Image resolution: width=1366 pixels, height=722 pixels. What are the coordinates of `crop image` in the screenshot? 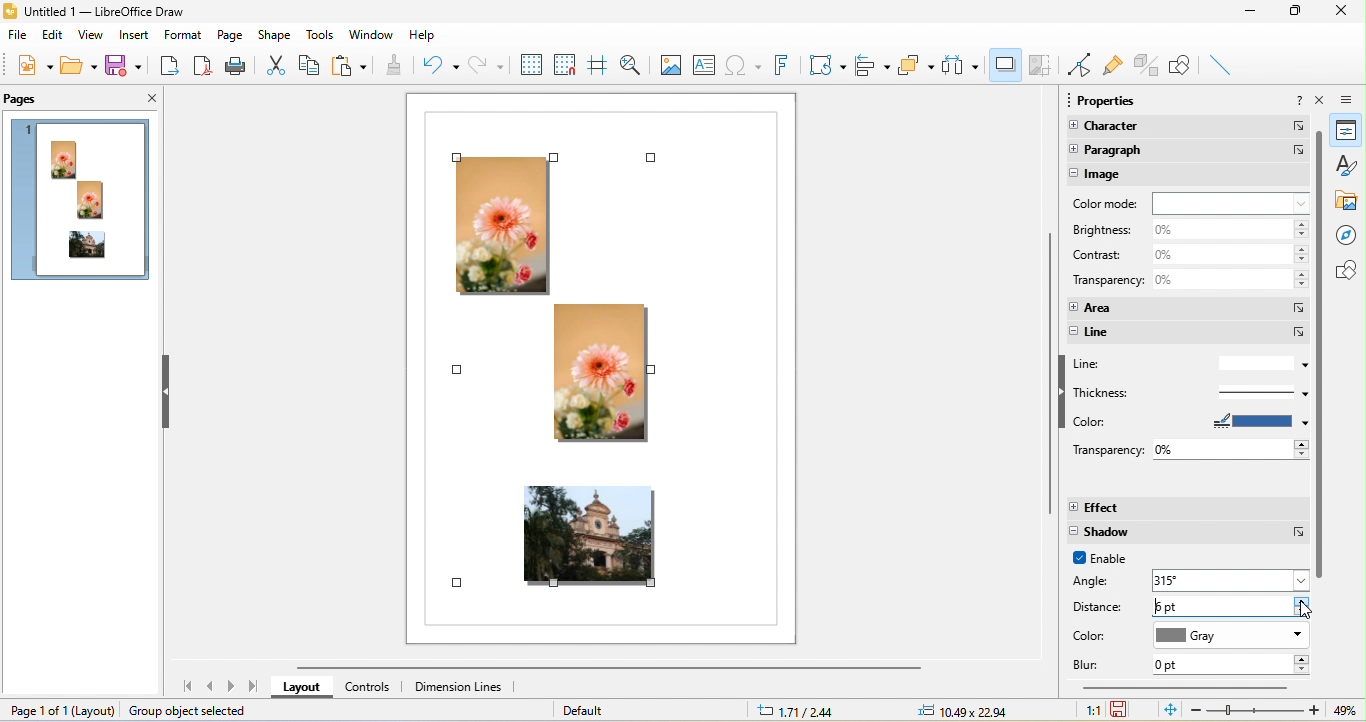 It's located at (1042, 67).